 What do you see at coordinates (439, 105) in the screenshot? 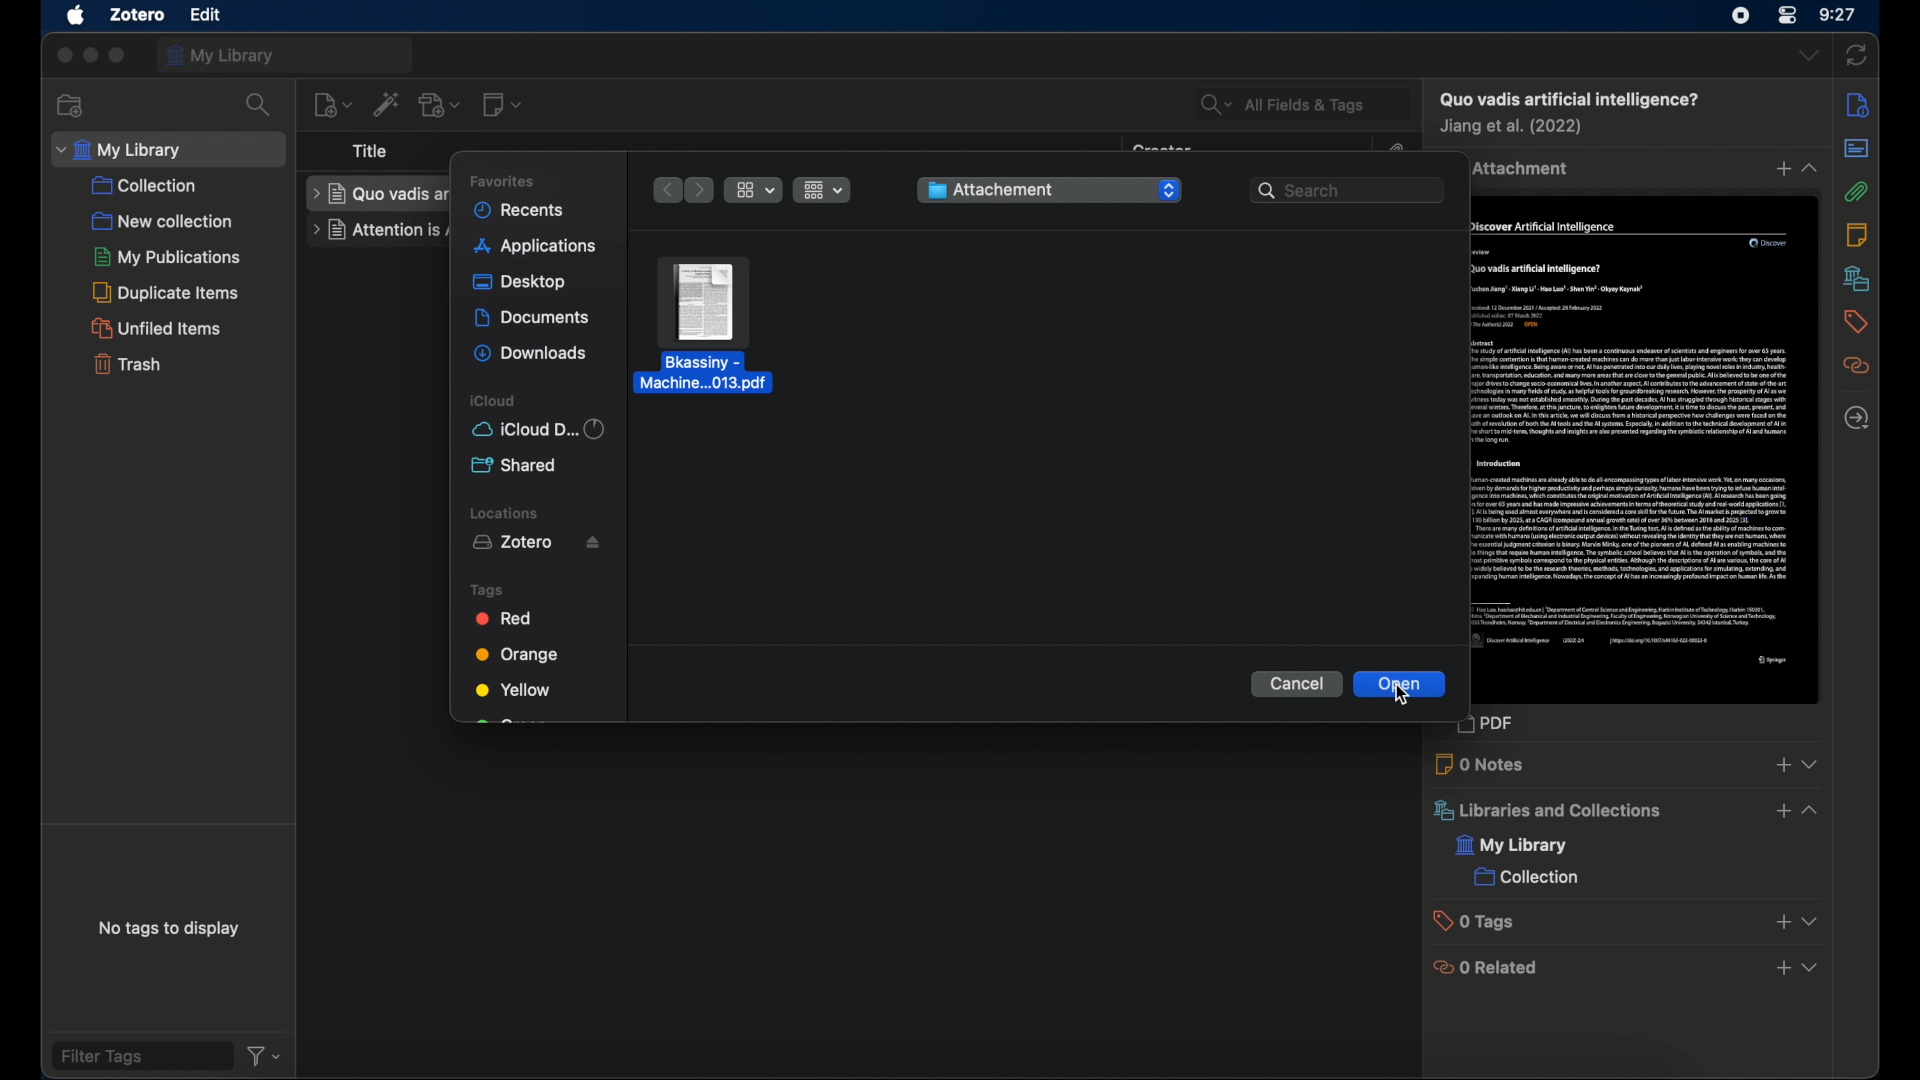
I see `add attachment` at bounding box center [439, 105].